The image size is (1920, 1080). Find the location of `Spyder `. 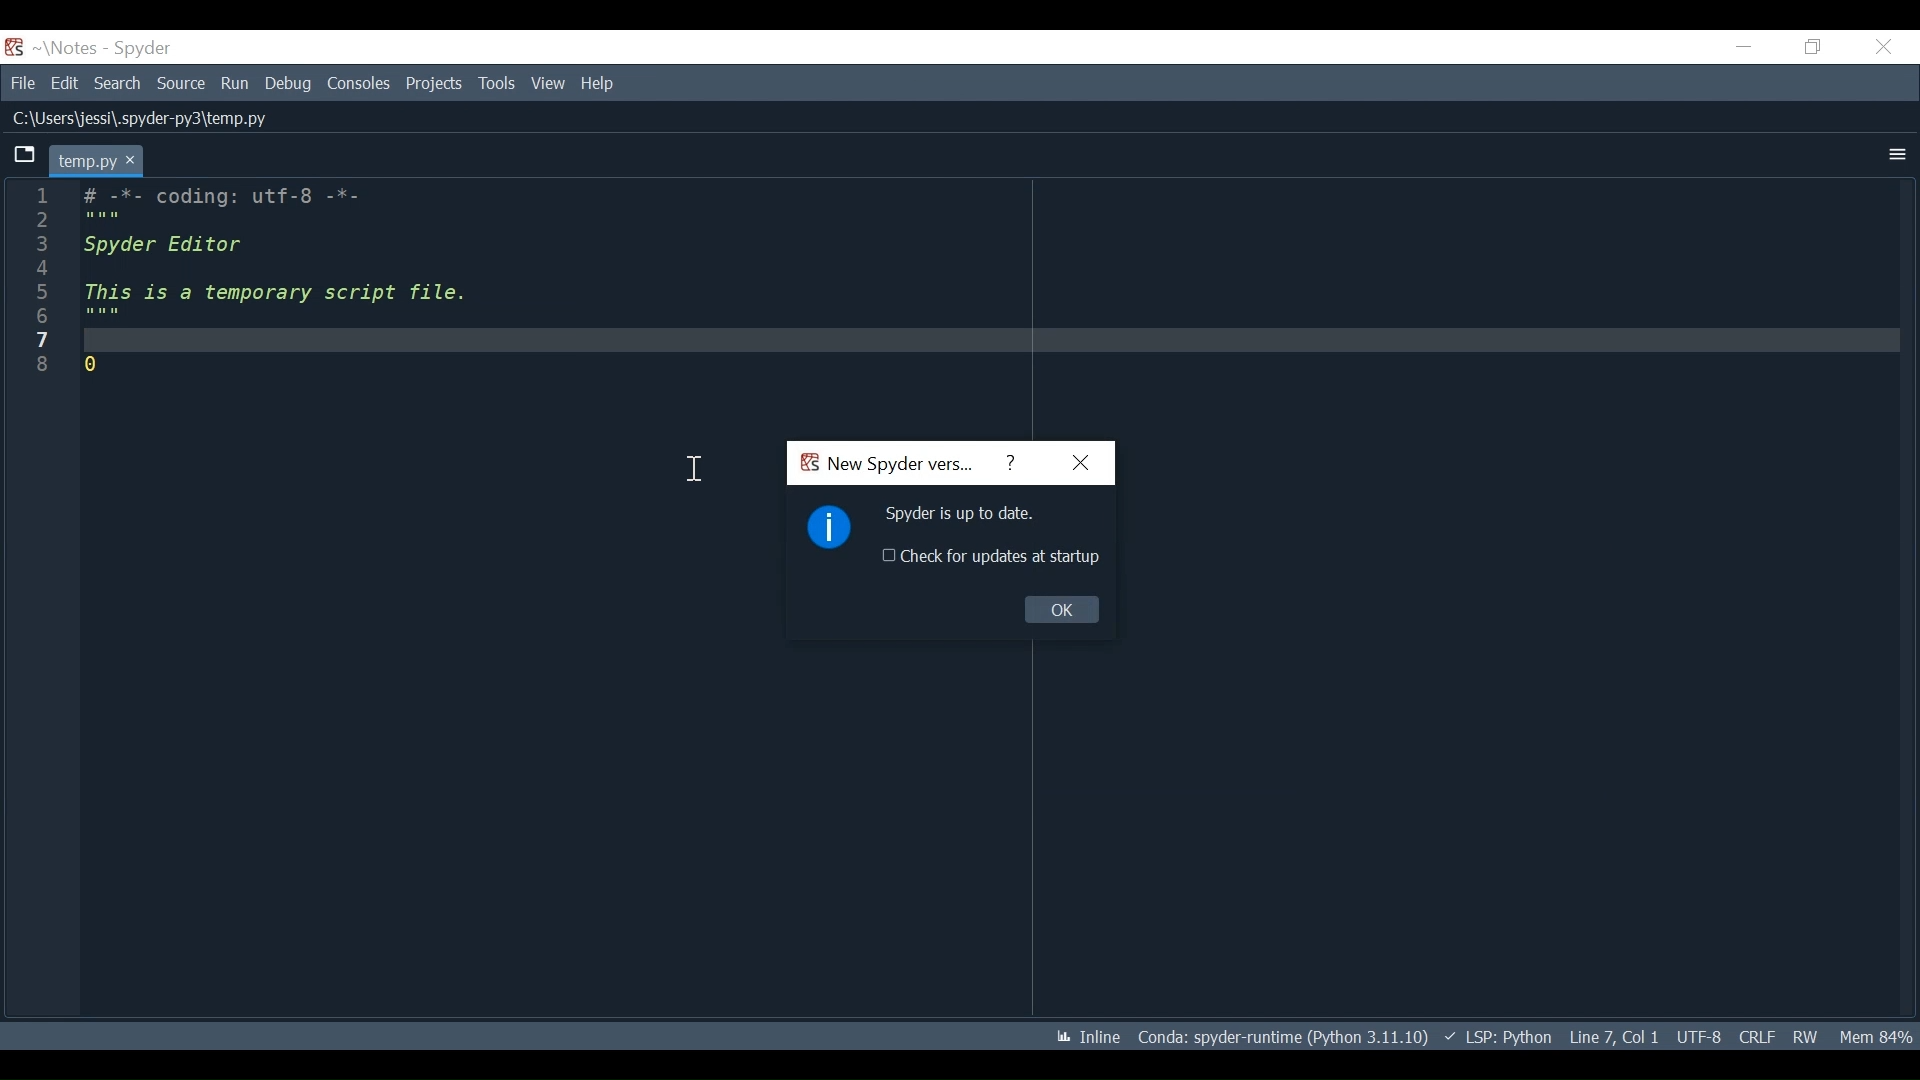

Spyder  is located at coordinates (142, 49).